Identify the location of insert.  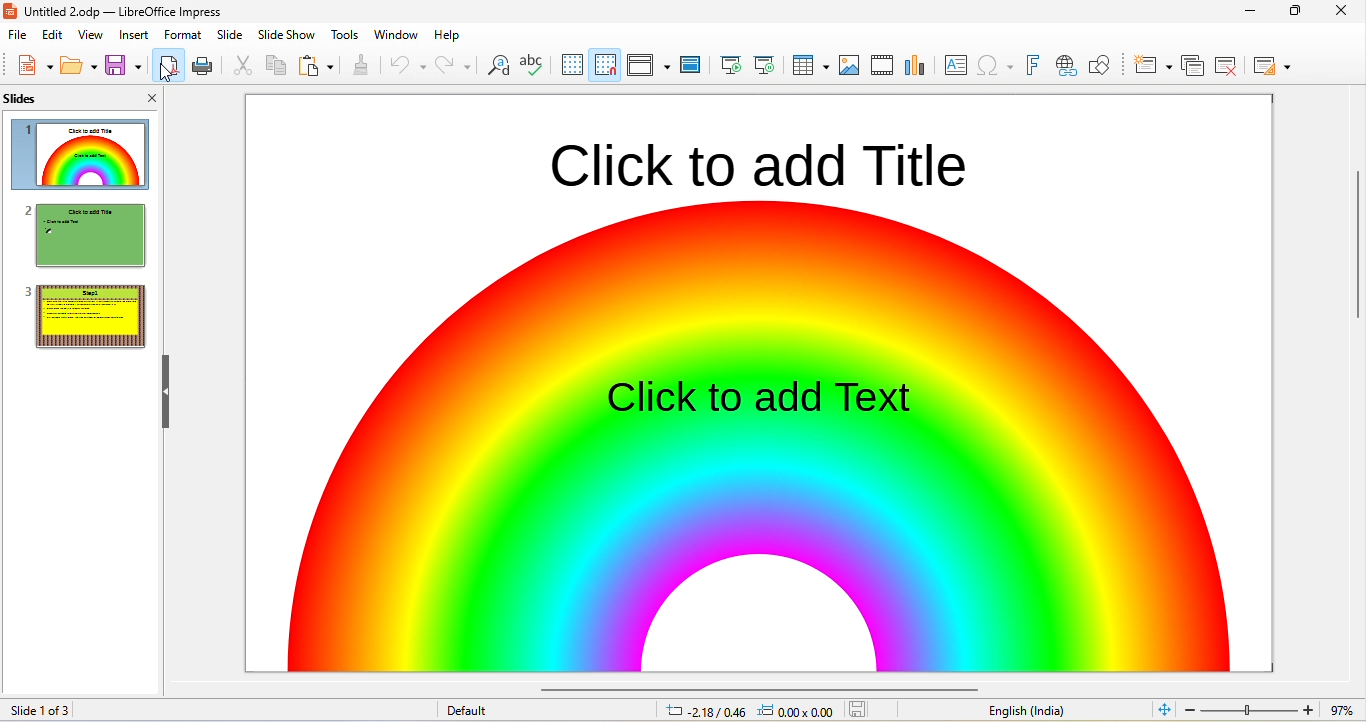
(135, 36).